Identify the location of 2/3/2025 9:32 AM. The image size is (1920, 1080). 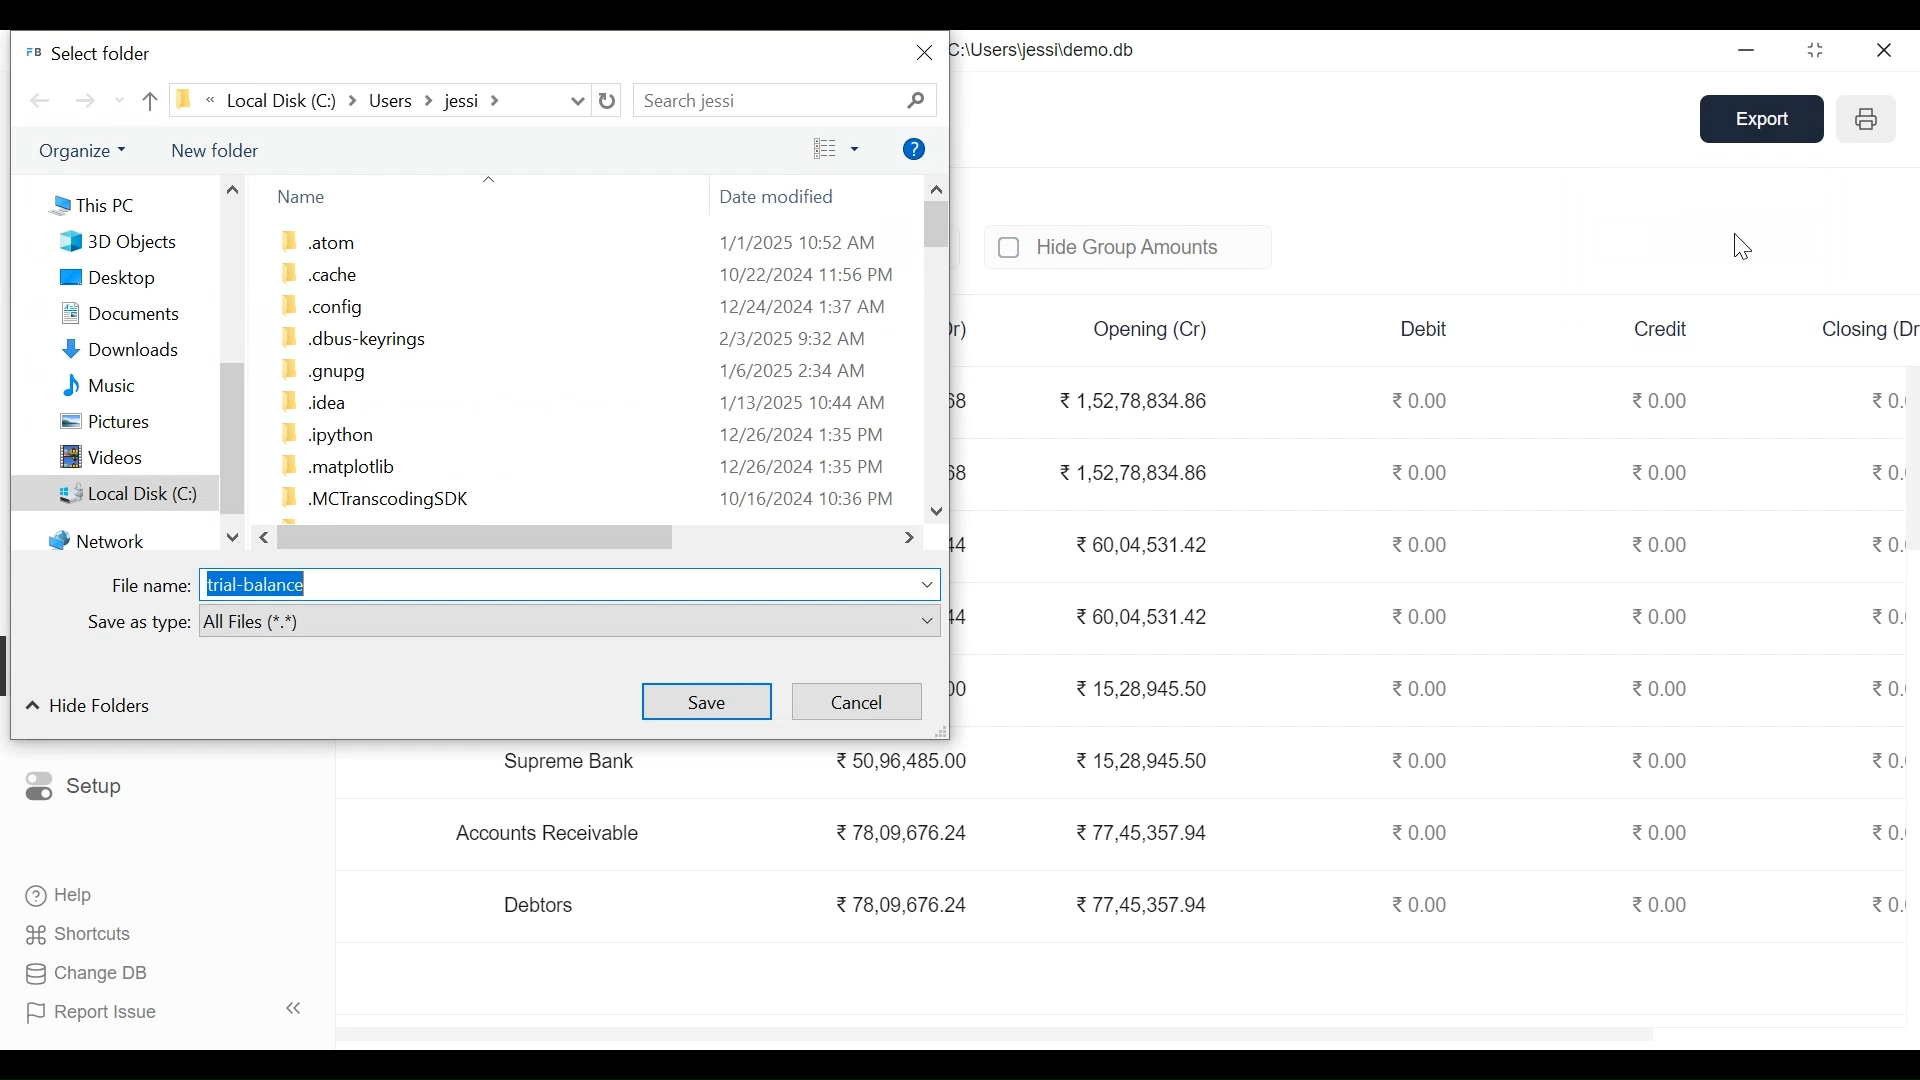
(793, 339).